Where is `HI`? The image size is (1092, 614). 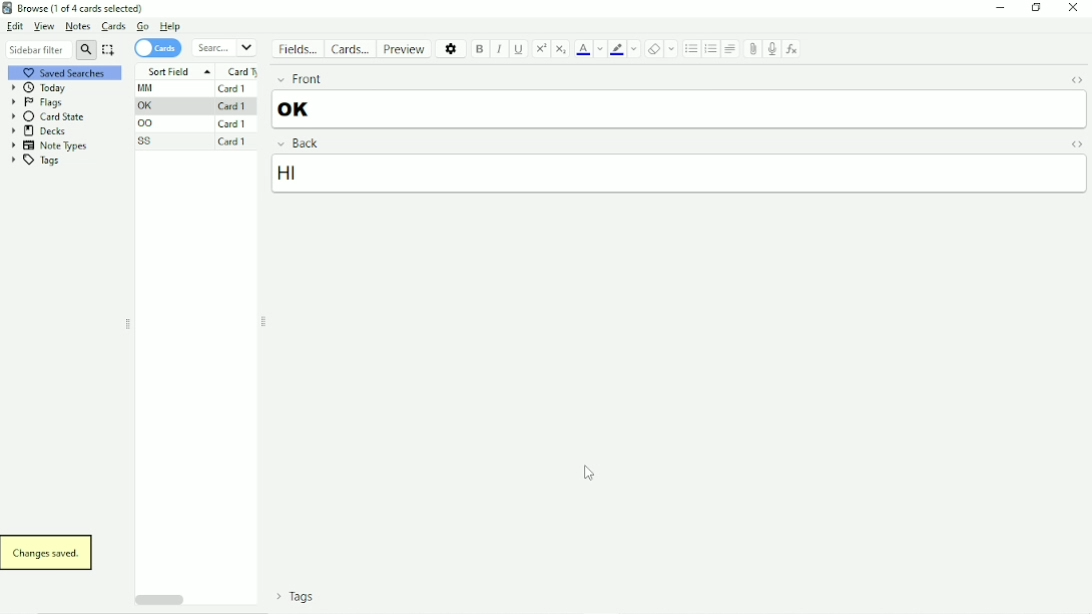 HI is located at coordinates (318, 174).